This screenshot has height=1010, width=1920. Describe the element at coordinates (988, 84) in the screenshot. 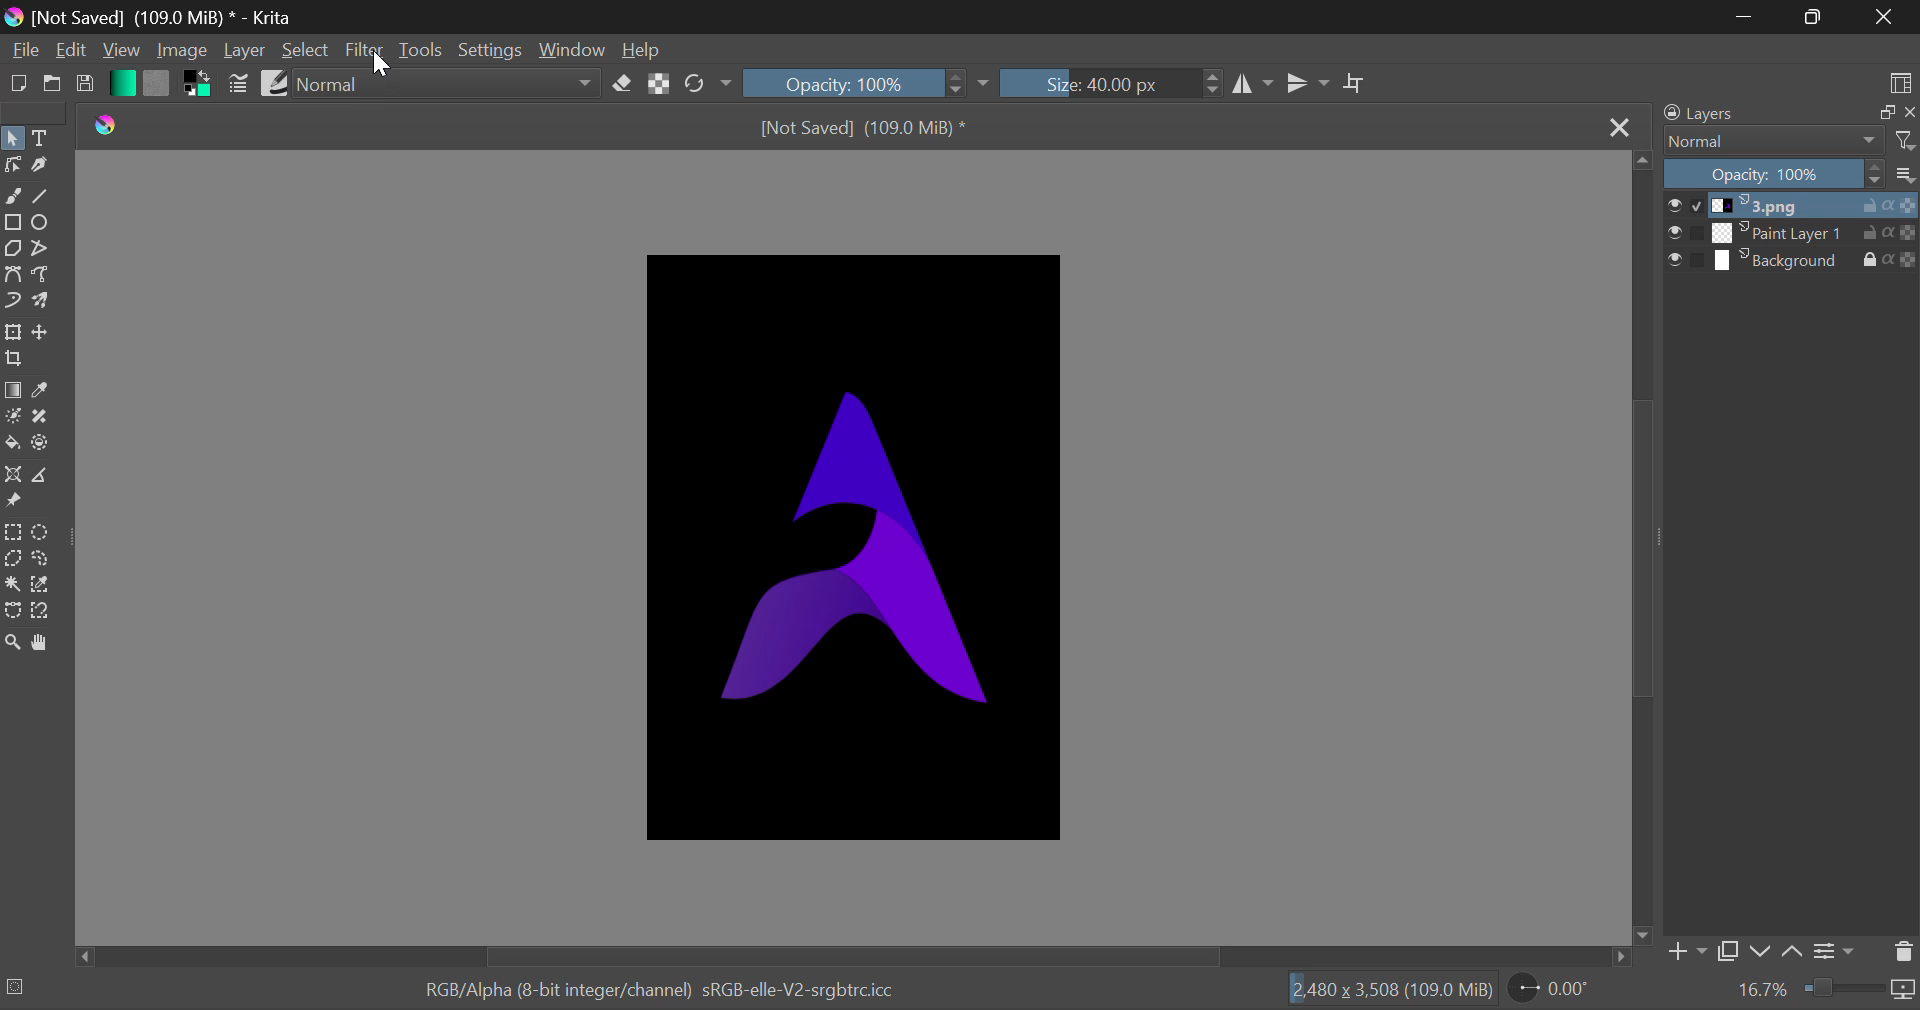

I see `dropdown` at that location.